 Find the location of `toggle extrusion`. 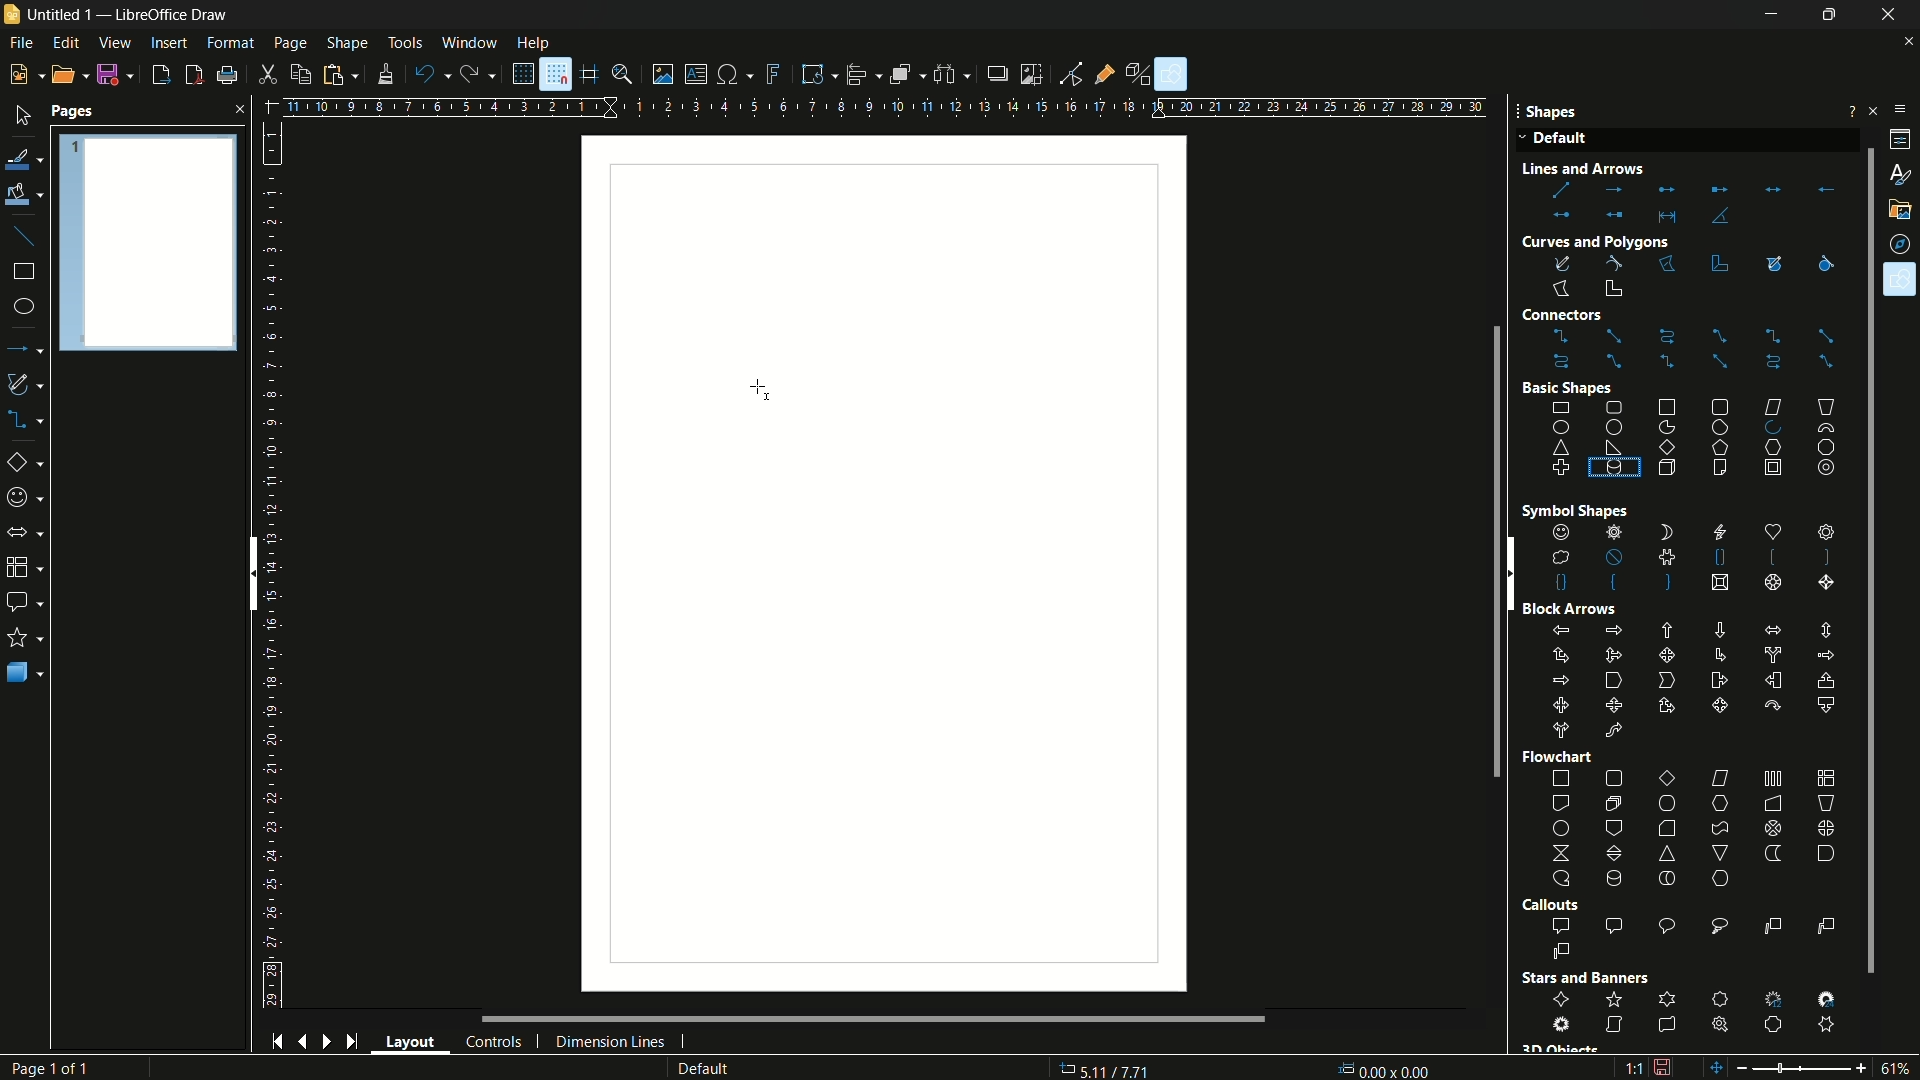

toggle extrusion is located at coordinates (1140, 75).